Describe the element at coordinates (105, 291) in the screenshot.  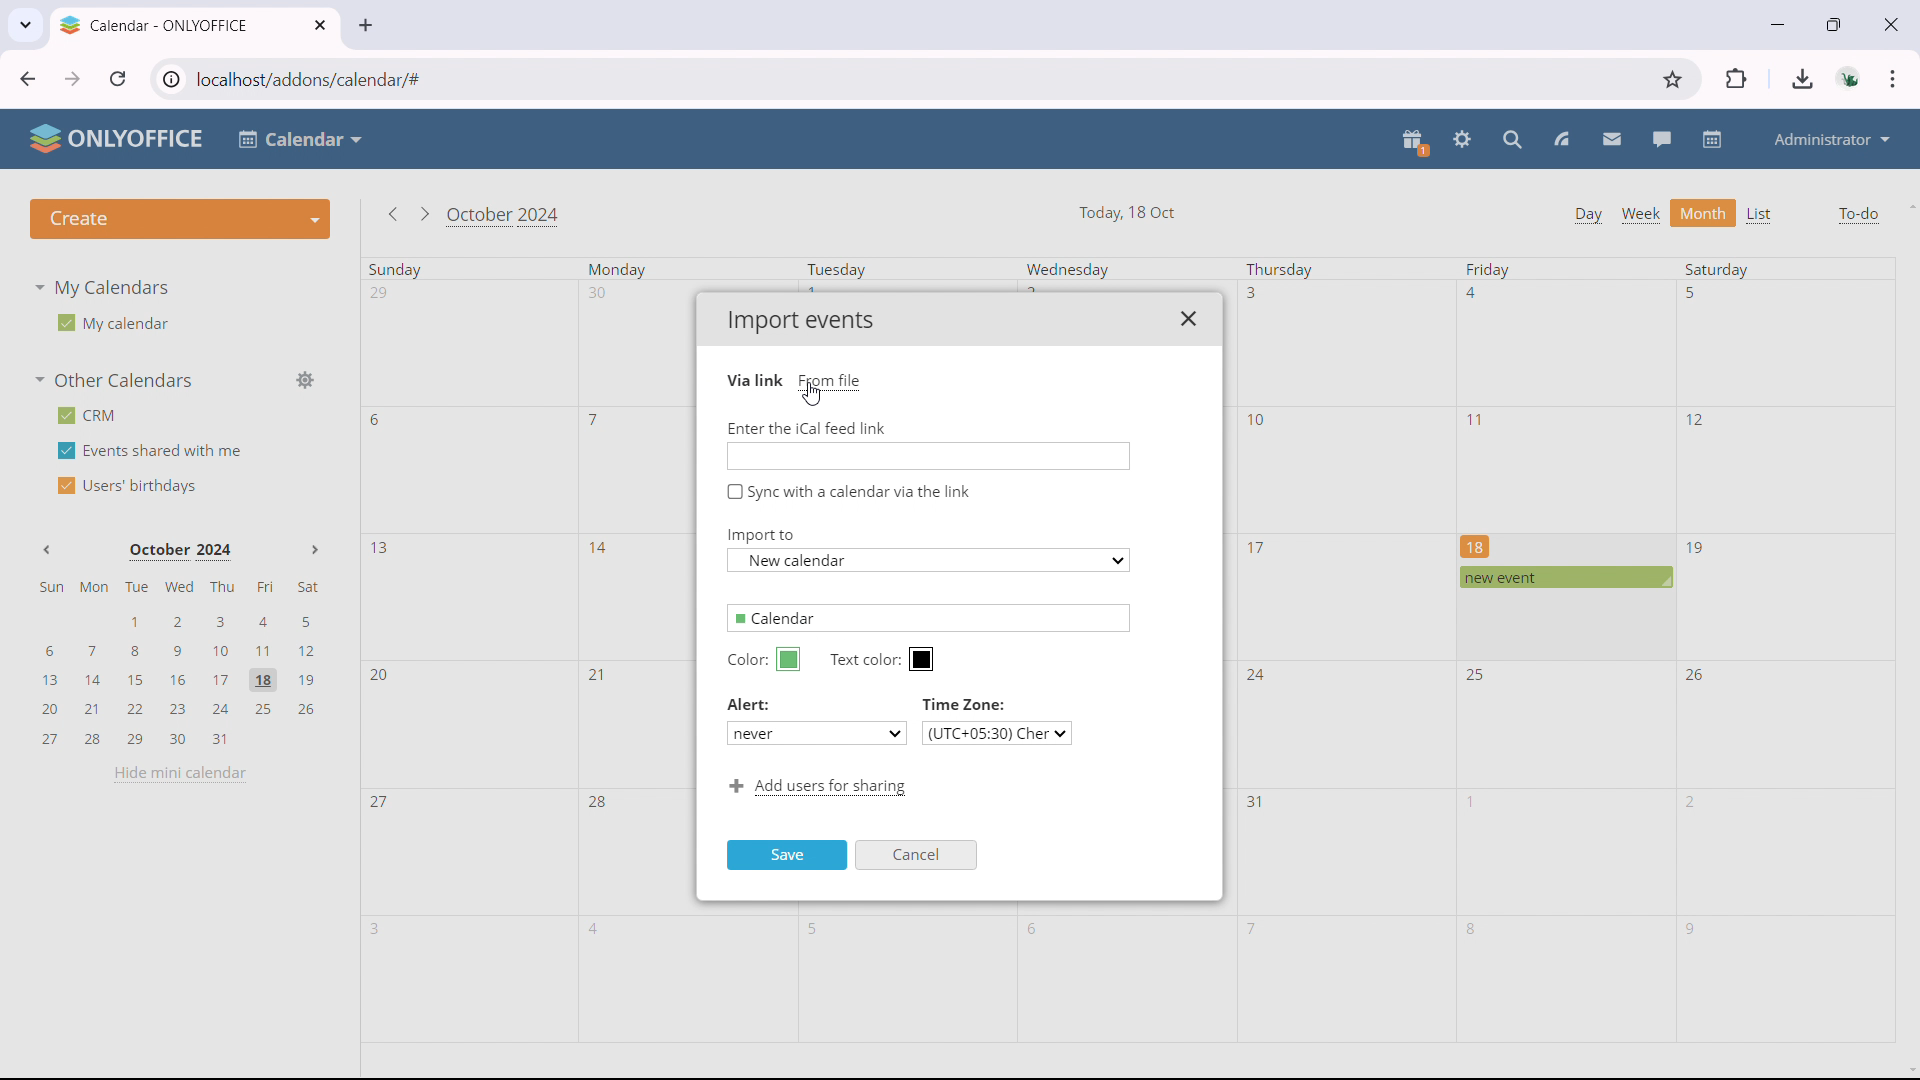
I see `My Calendars` at that location.